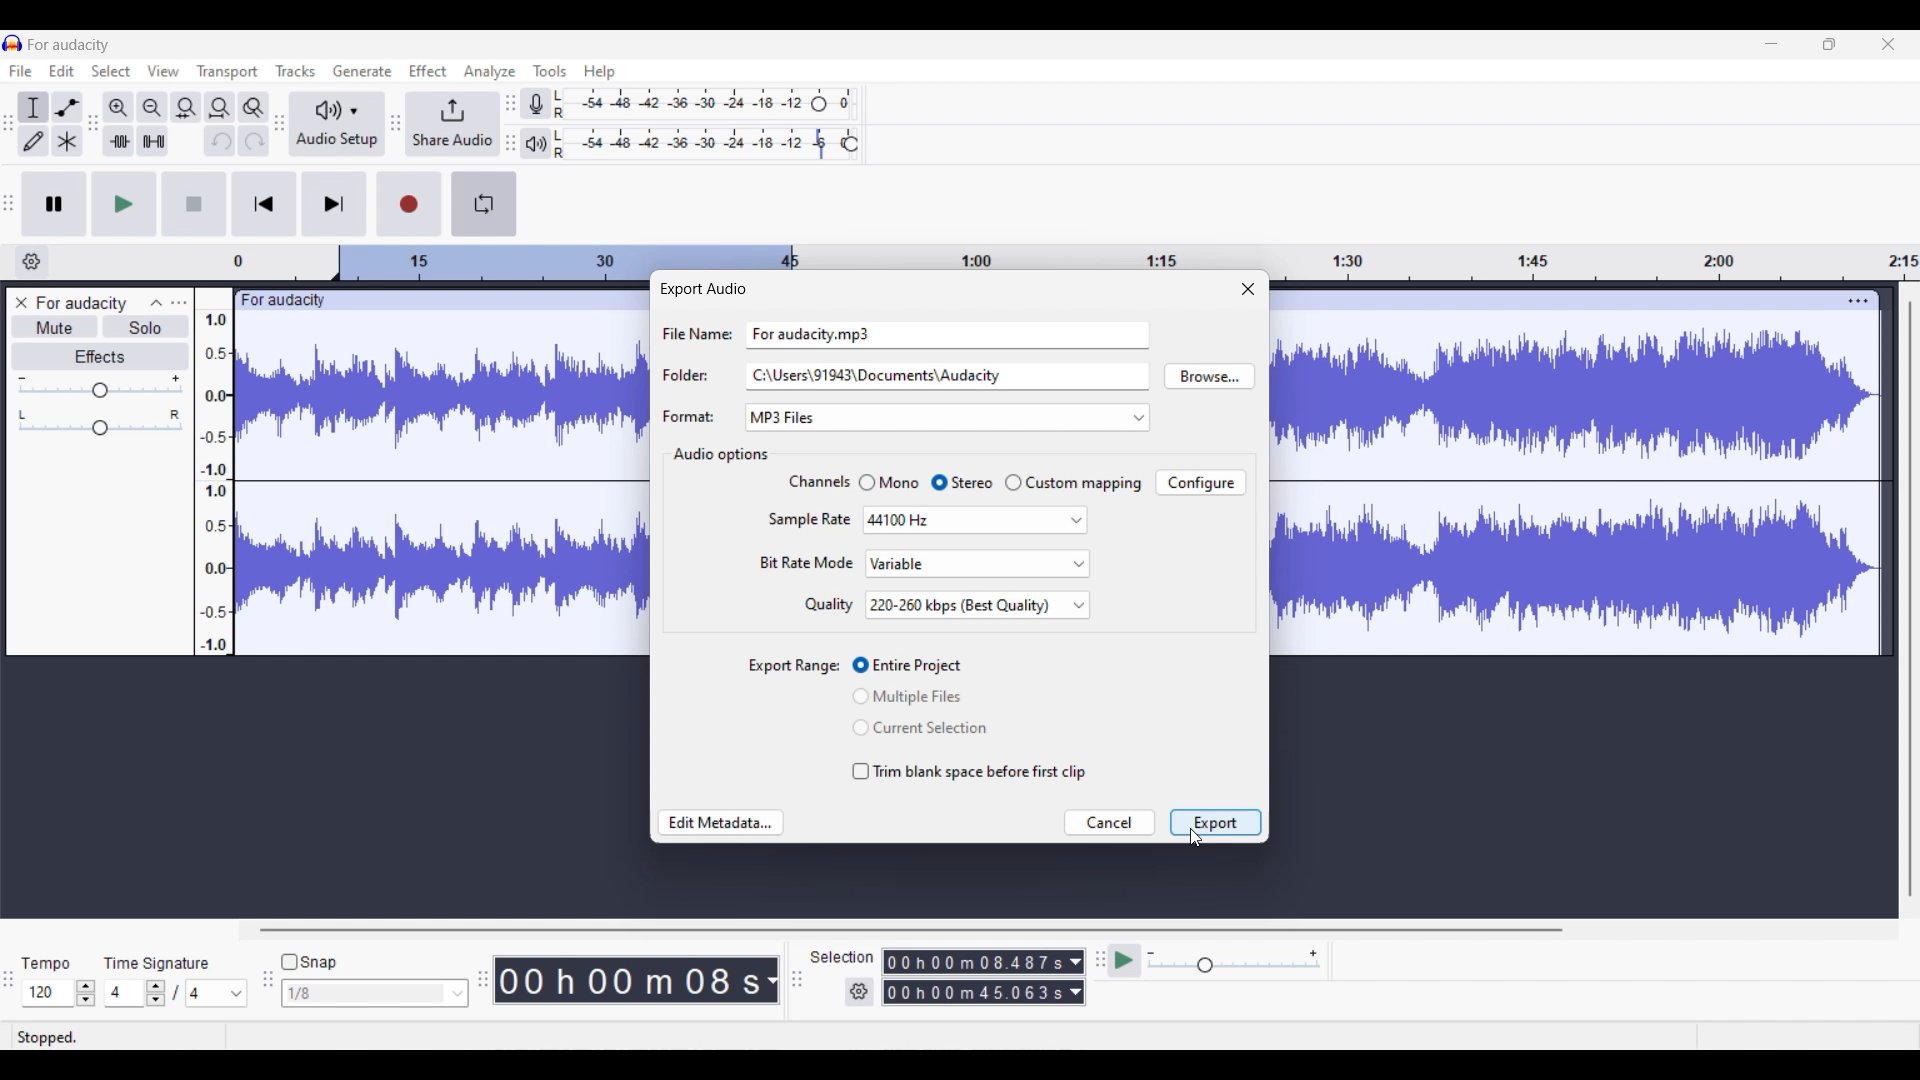 This screenshot has height=1080, width=1920. What do you see at coordinates (33, 141) in the screenshot?
I see `Draw tool` at bounding box center [33, 141].